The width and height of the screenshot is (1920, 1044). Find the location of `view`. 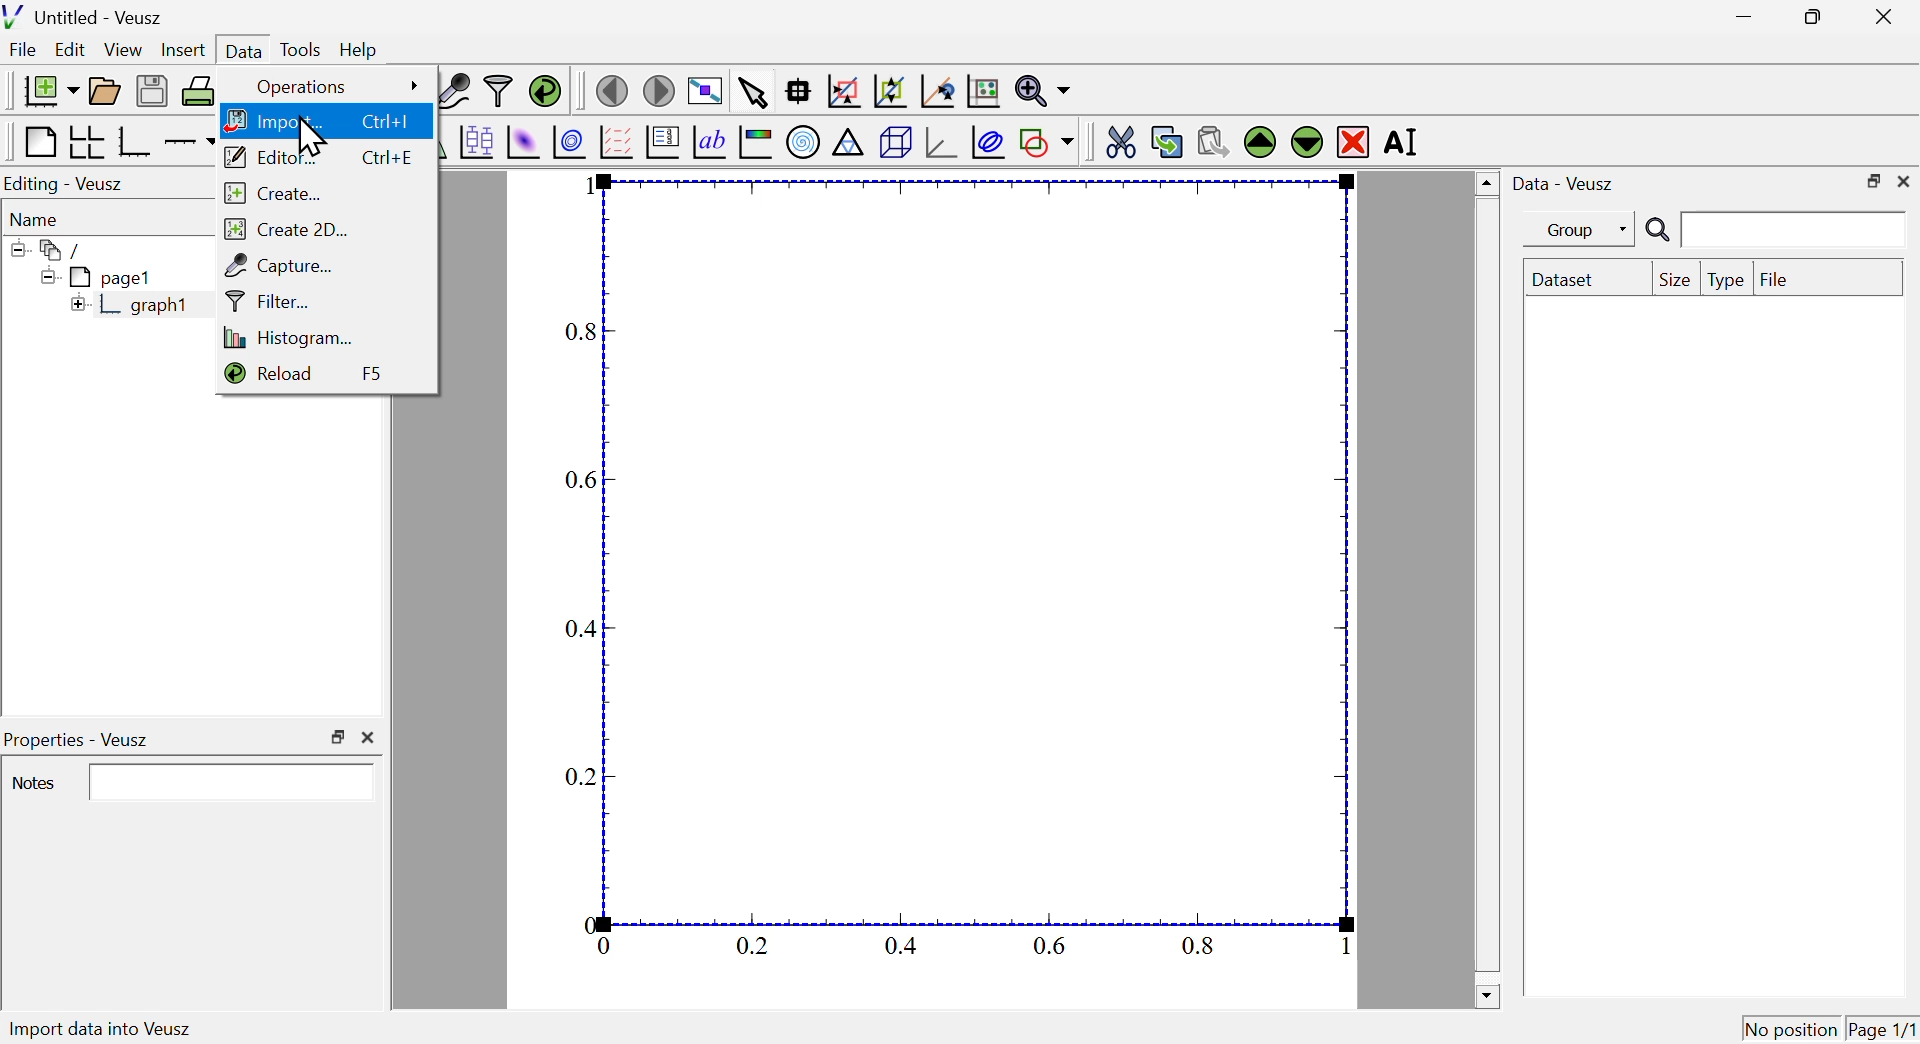

view is located at coordinates (125, 49).